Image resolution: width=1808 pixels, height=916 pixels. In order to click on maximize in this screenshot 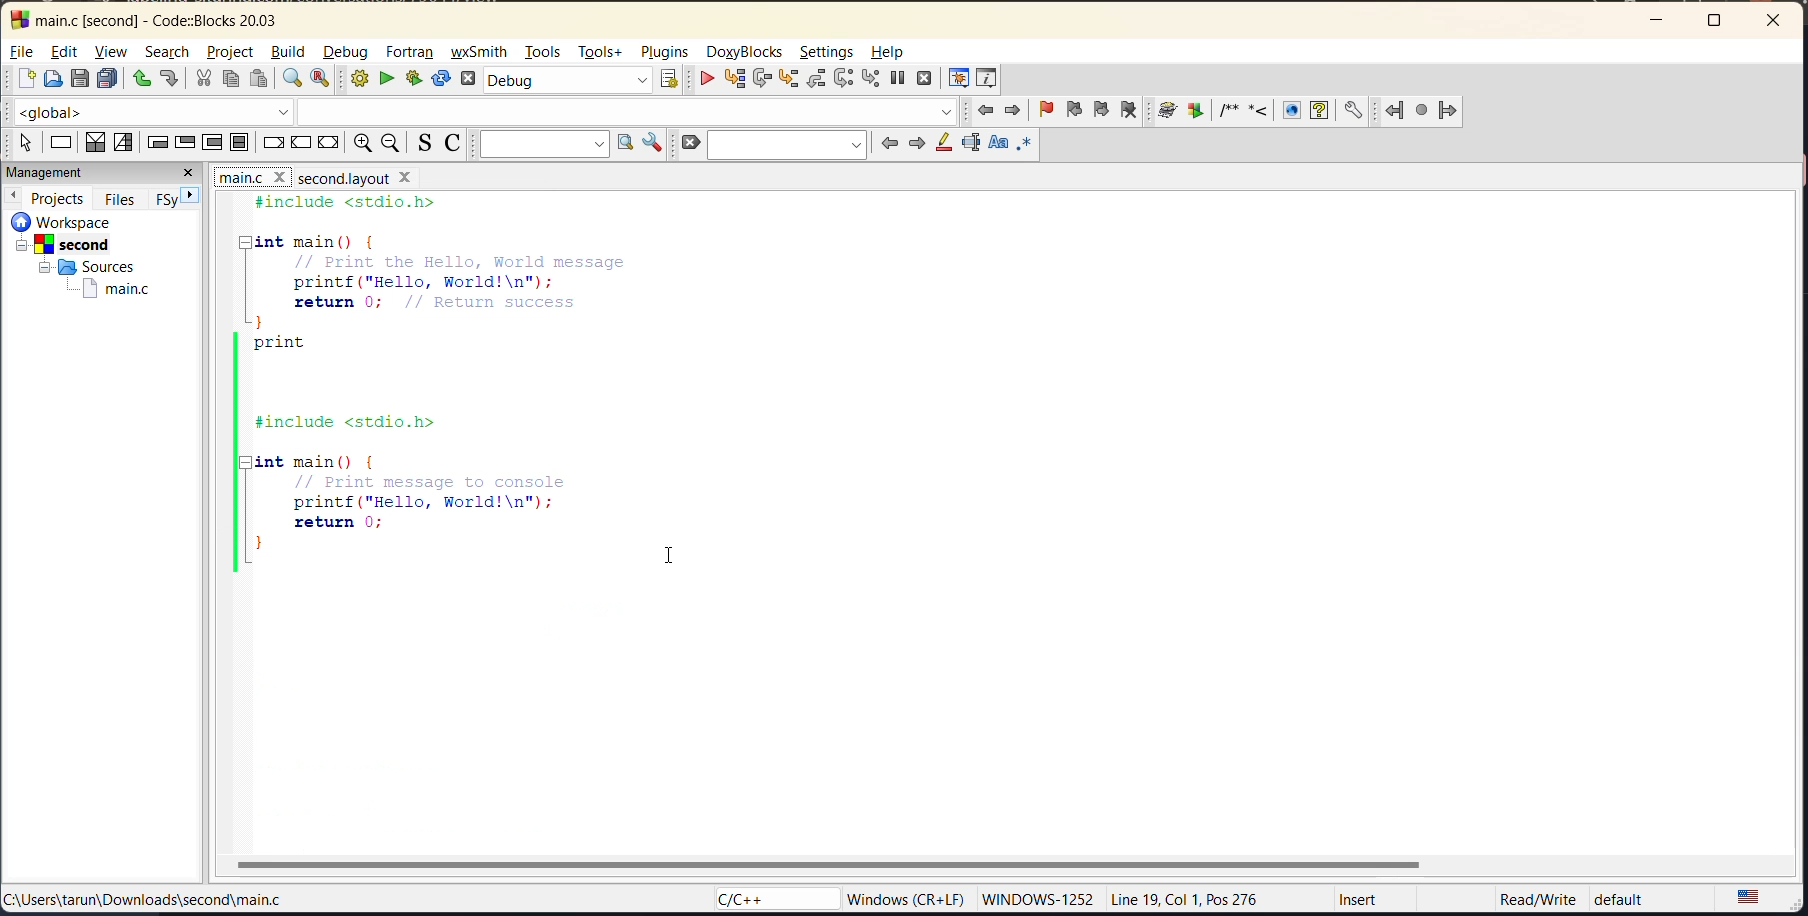, I will do `click(1720, 23)`.